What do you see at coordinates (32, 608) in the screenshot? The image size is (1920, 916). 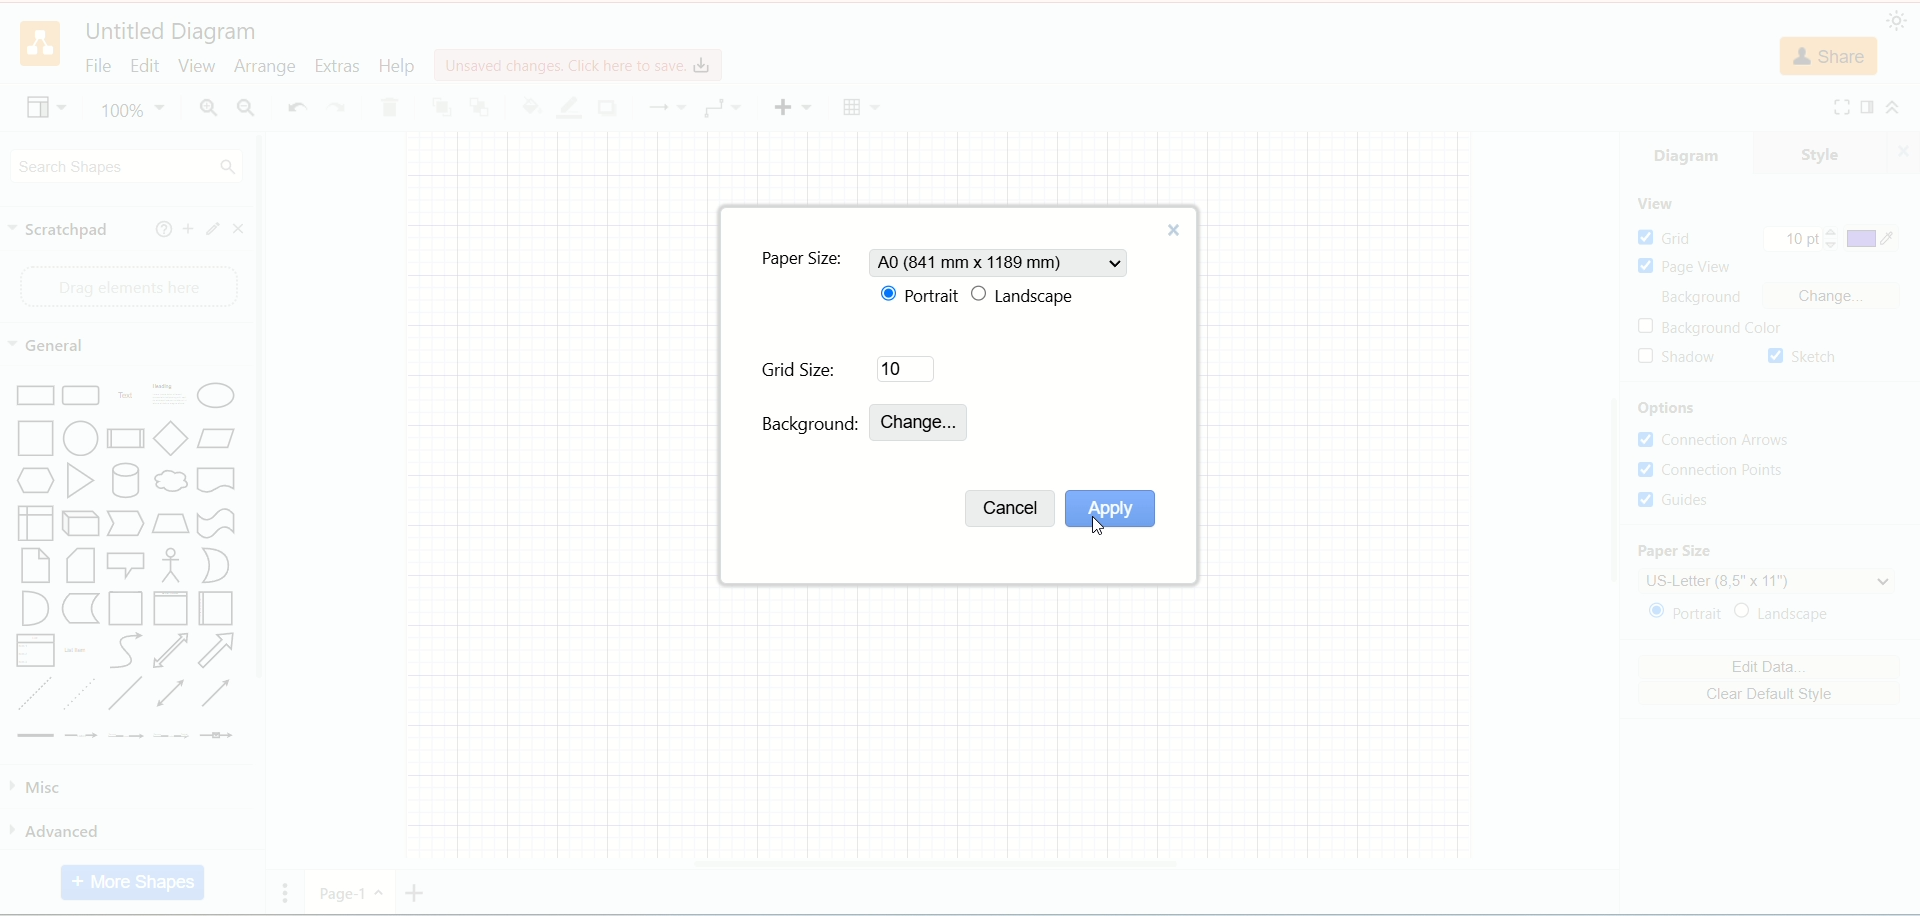 I see `And` at bounding box center [32, 608].